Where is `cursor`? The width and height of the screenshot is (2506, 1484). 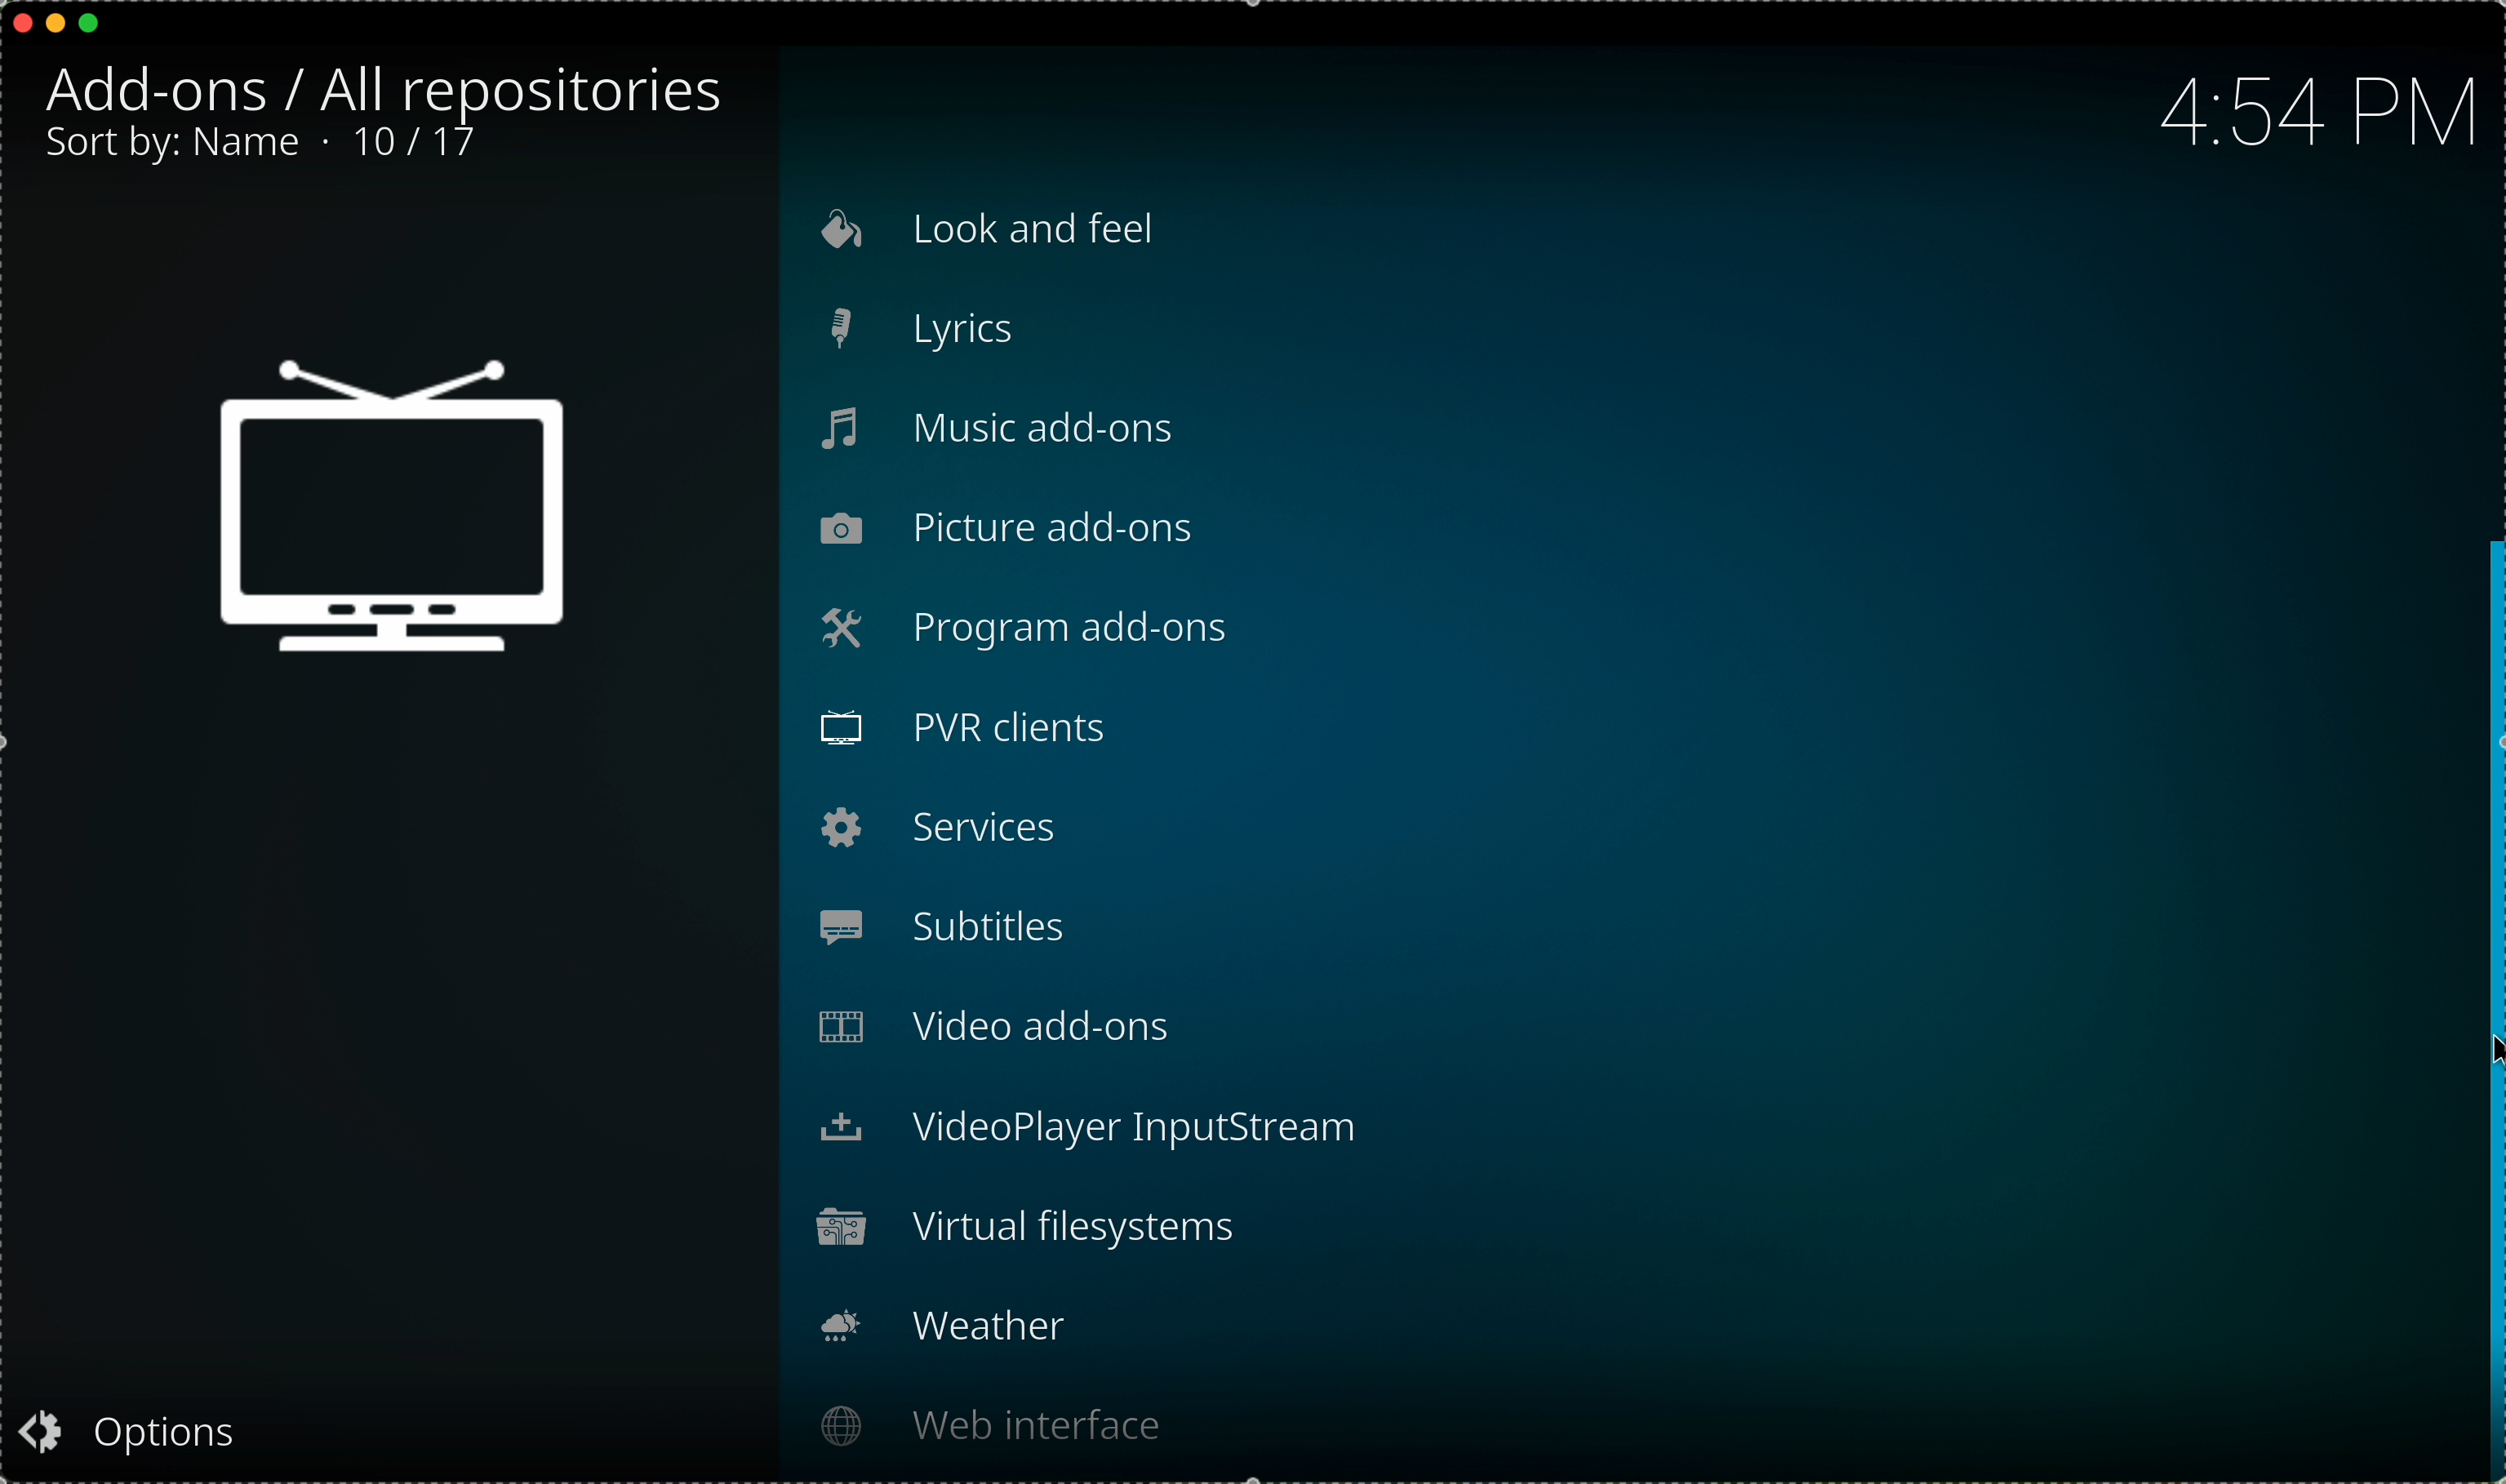 cursor is located at coordinates (2490, 1053).